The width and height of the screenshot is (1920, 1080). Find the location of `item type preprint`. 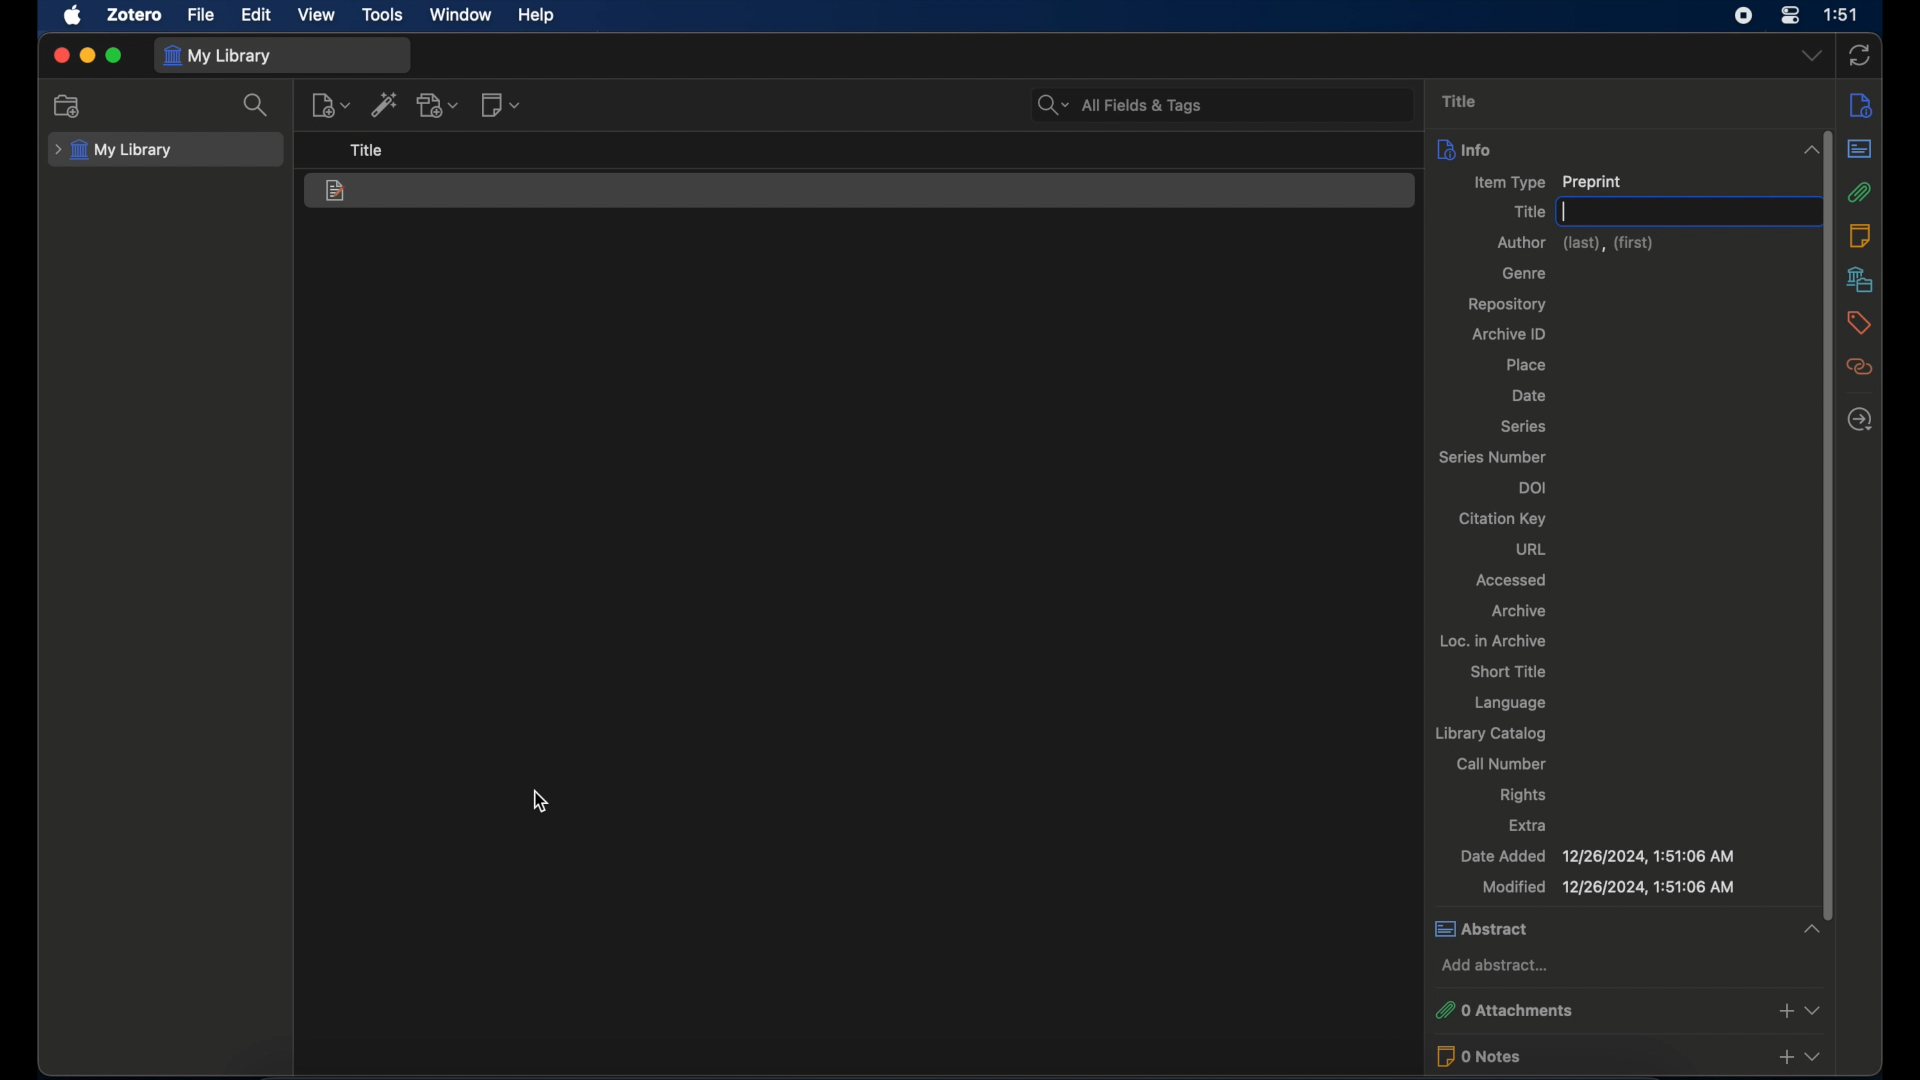

item type preprint is located at coordinates (1548, 182).